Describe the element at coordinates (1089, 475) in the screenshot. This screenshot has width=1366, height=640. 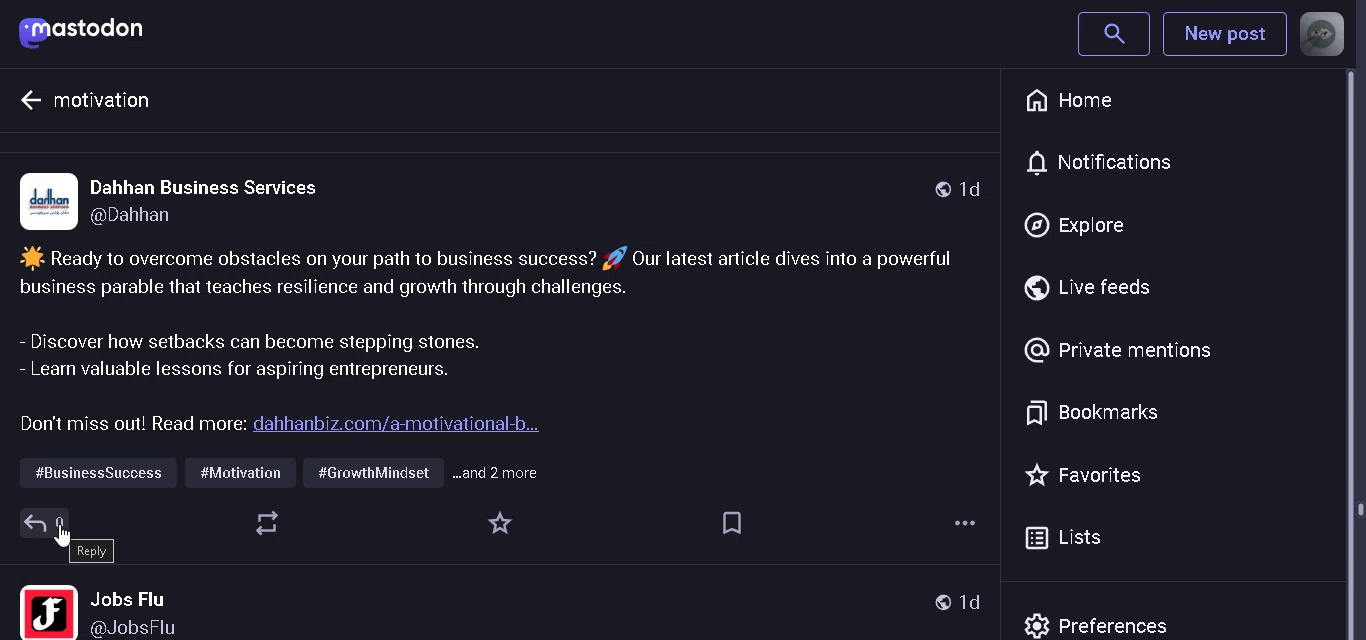
I see `favorites` at that location.